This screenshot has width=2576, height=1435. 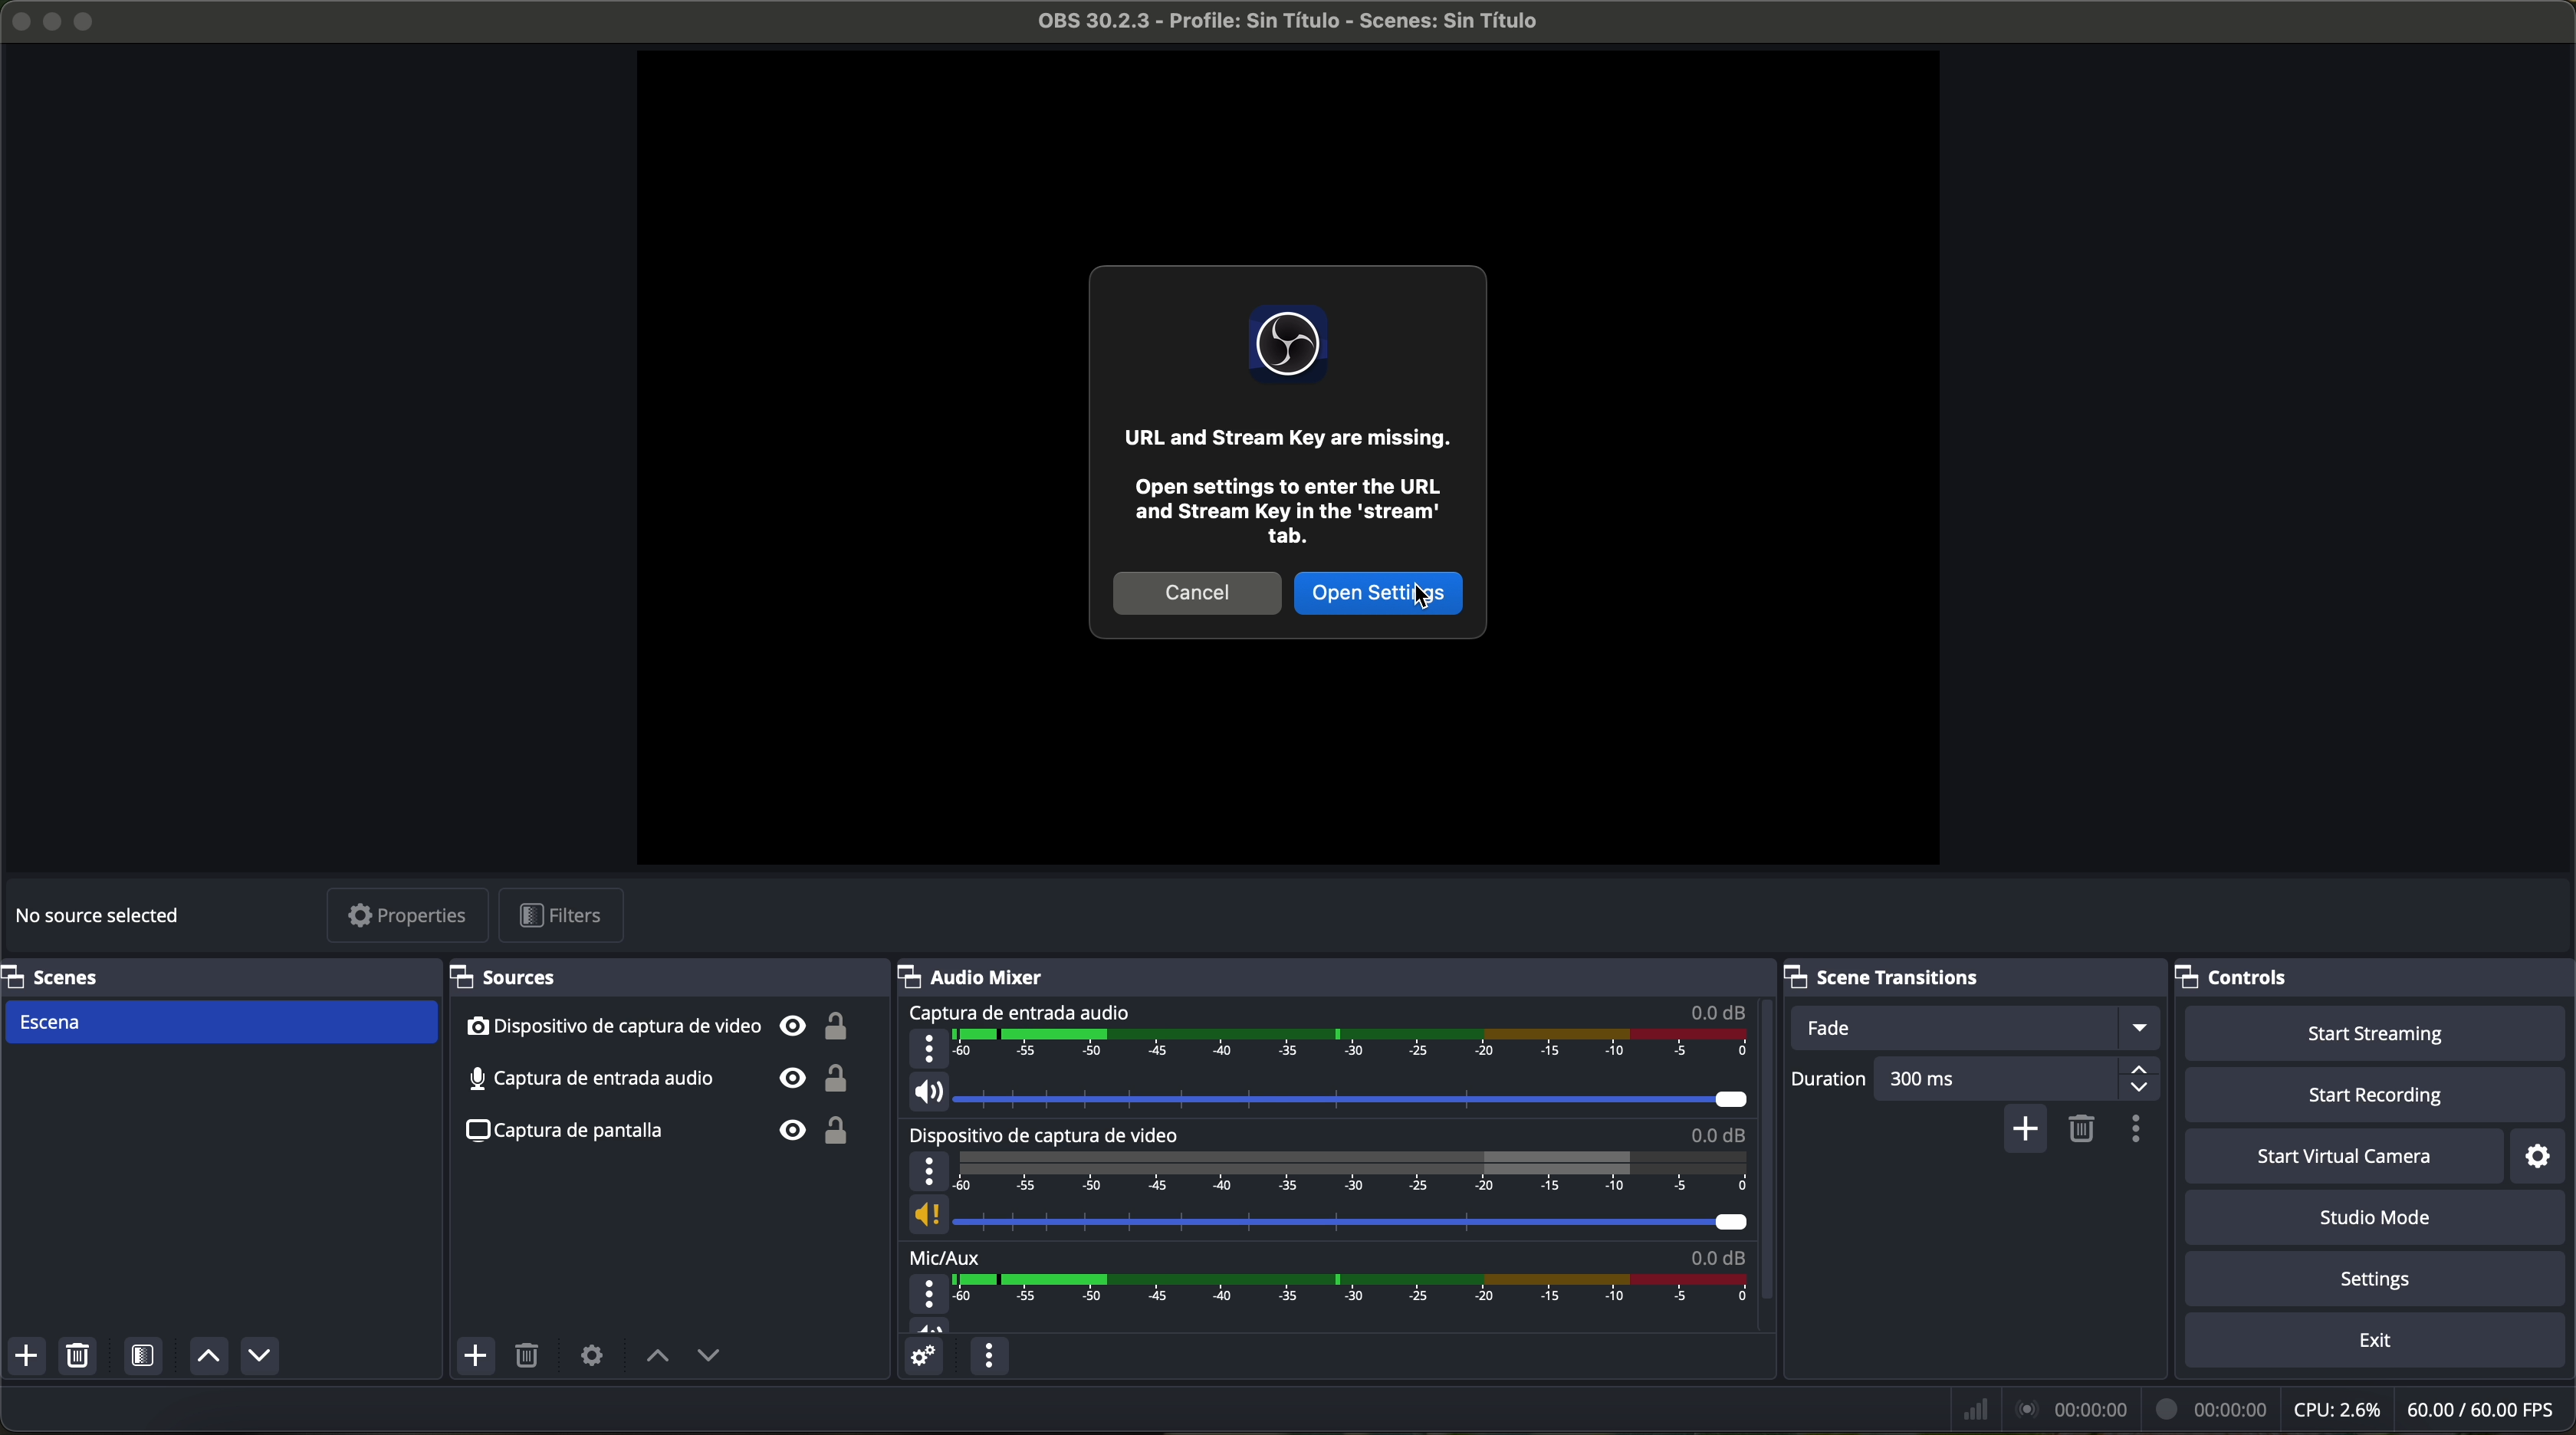 I want to click on studio mode, so click(x=2383, y=1220).